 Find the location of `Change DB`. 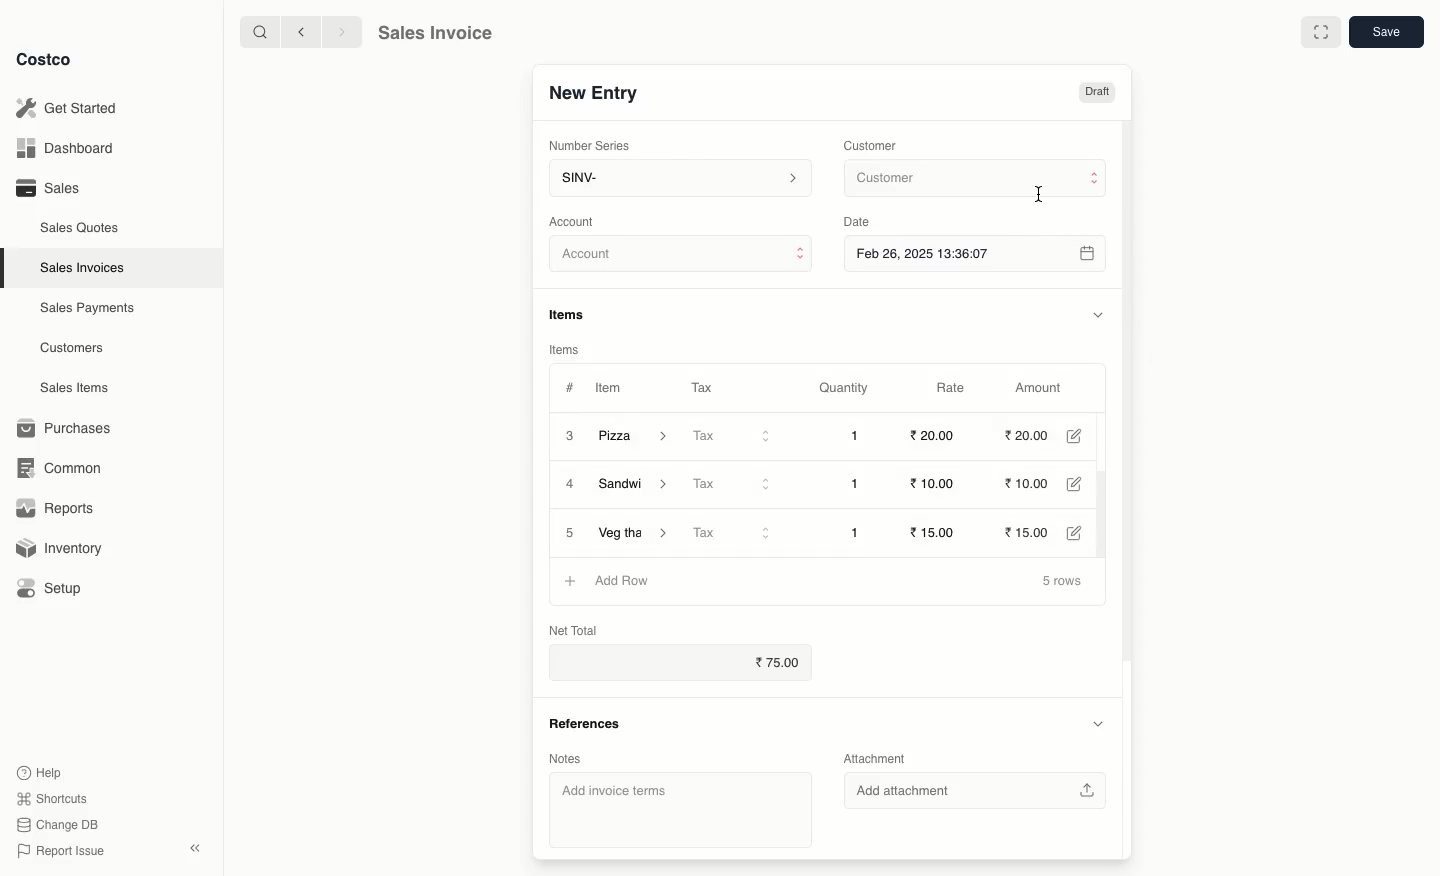

Change DB is located at coordinates (54, 823).